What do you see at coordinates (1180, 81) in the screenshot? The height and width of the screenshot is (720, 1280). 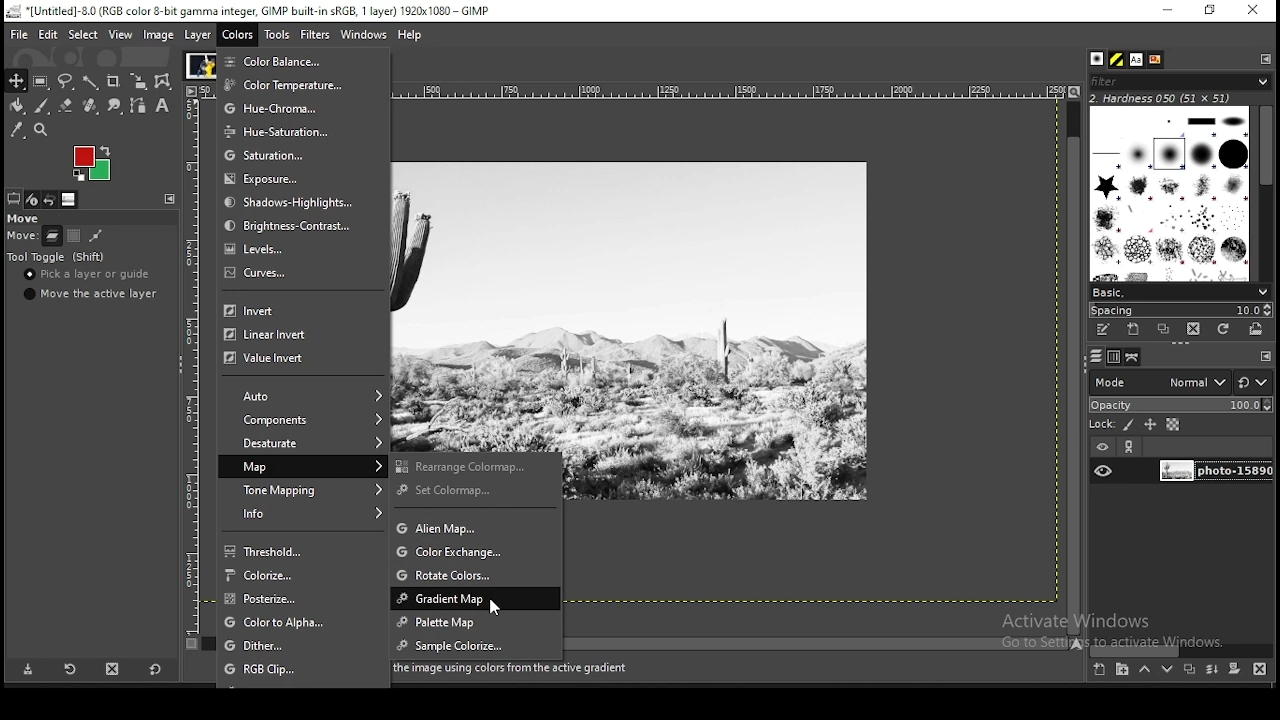 I see `filter brushes` at bounding box center [1180, 81].